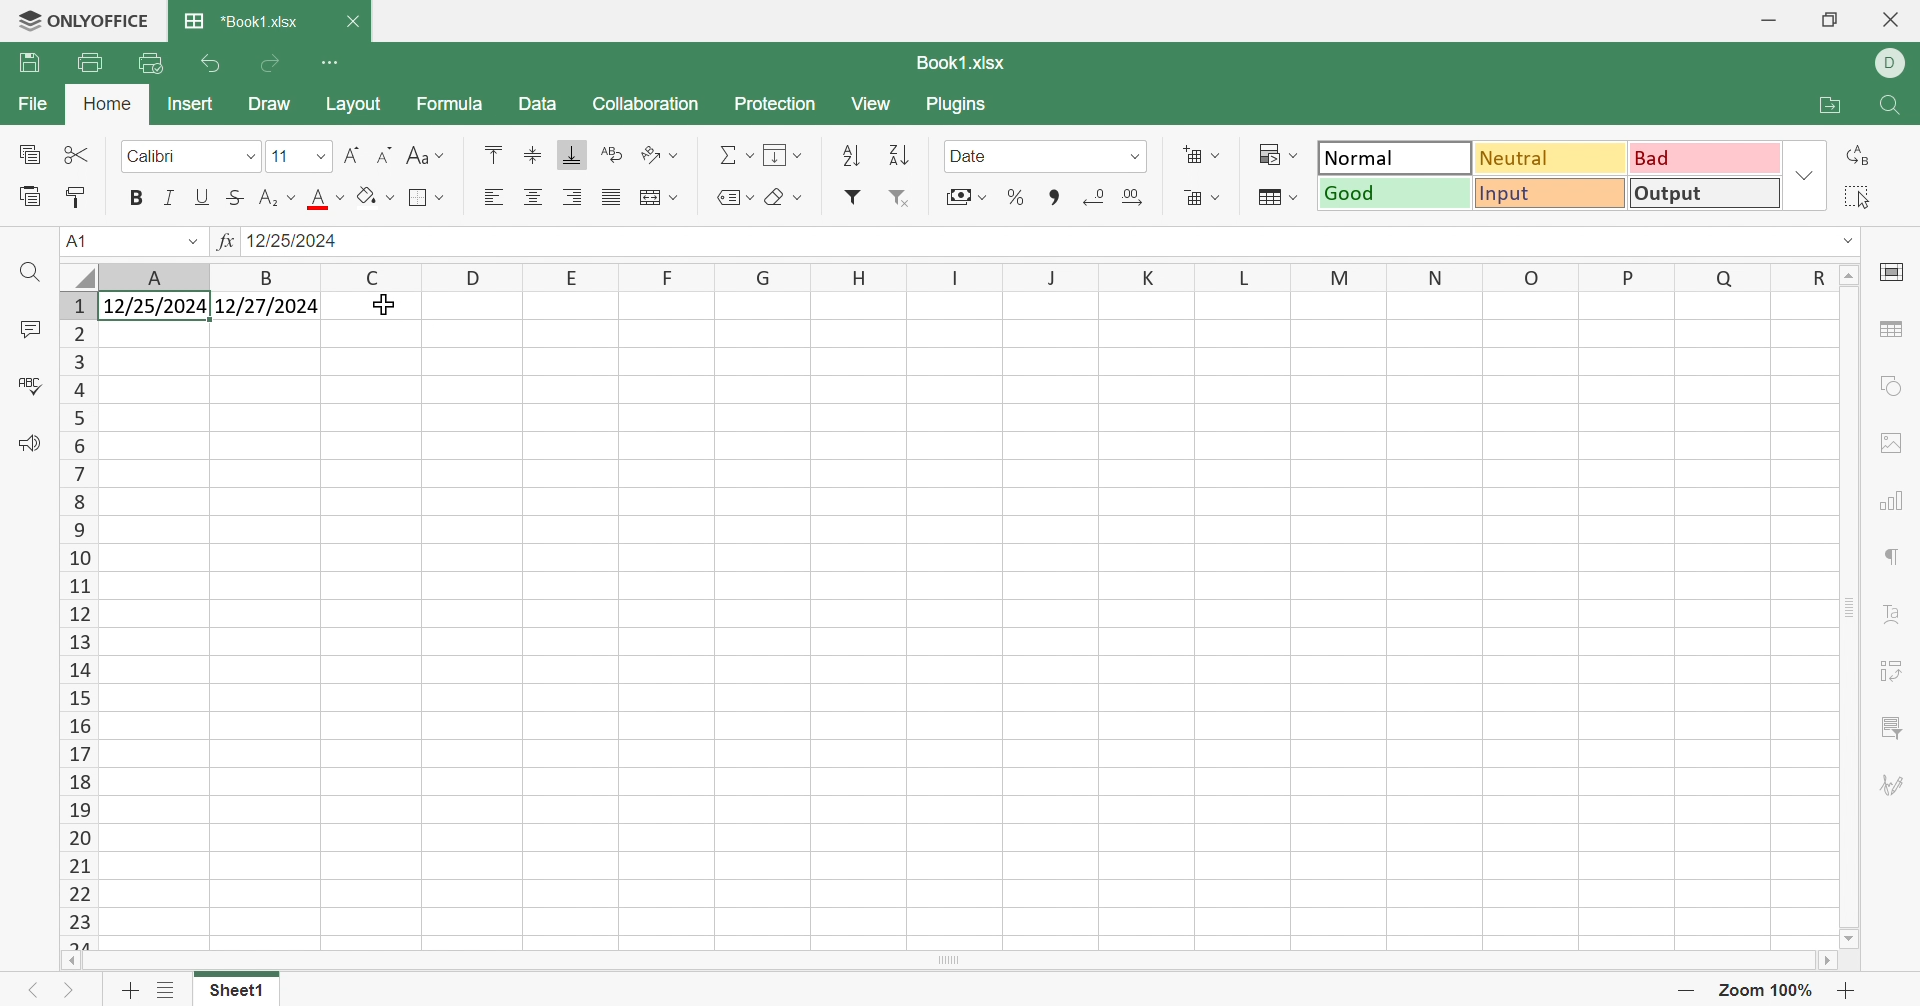 Image resolution: width=1920 pixels, height=1006 pixels. Describe the element at coordinates (850, 155) in the screenshot. I see `Ascending order` at that location.